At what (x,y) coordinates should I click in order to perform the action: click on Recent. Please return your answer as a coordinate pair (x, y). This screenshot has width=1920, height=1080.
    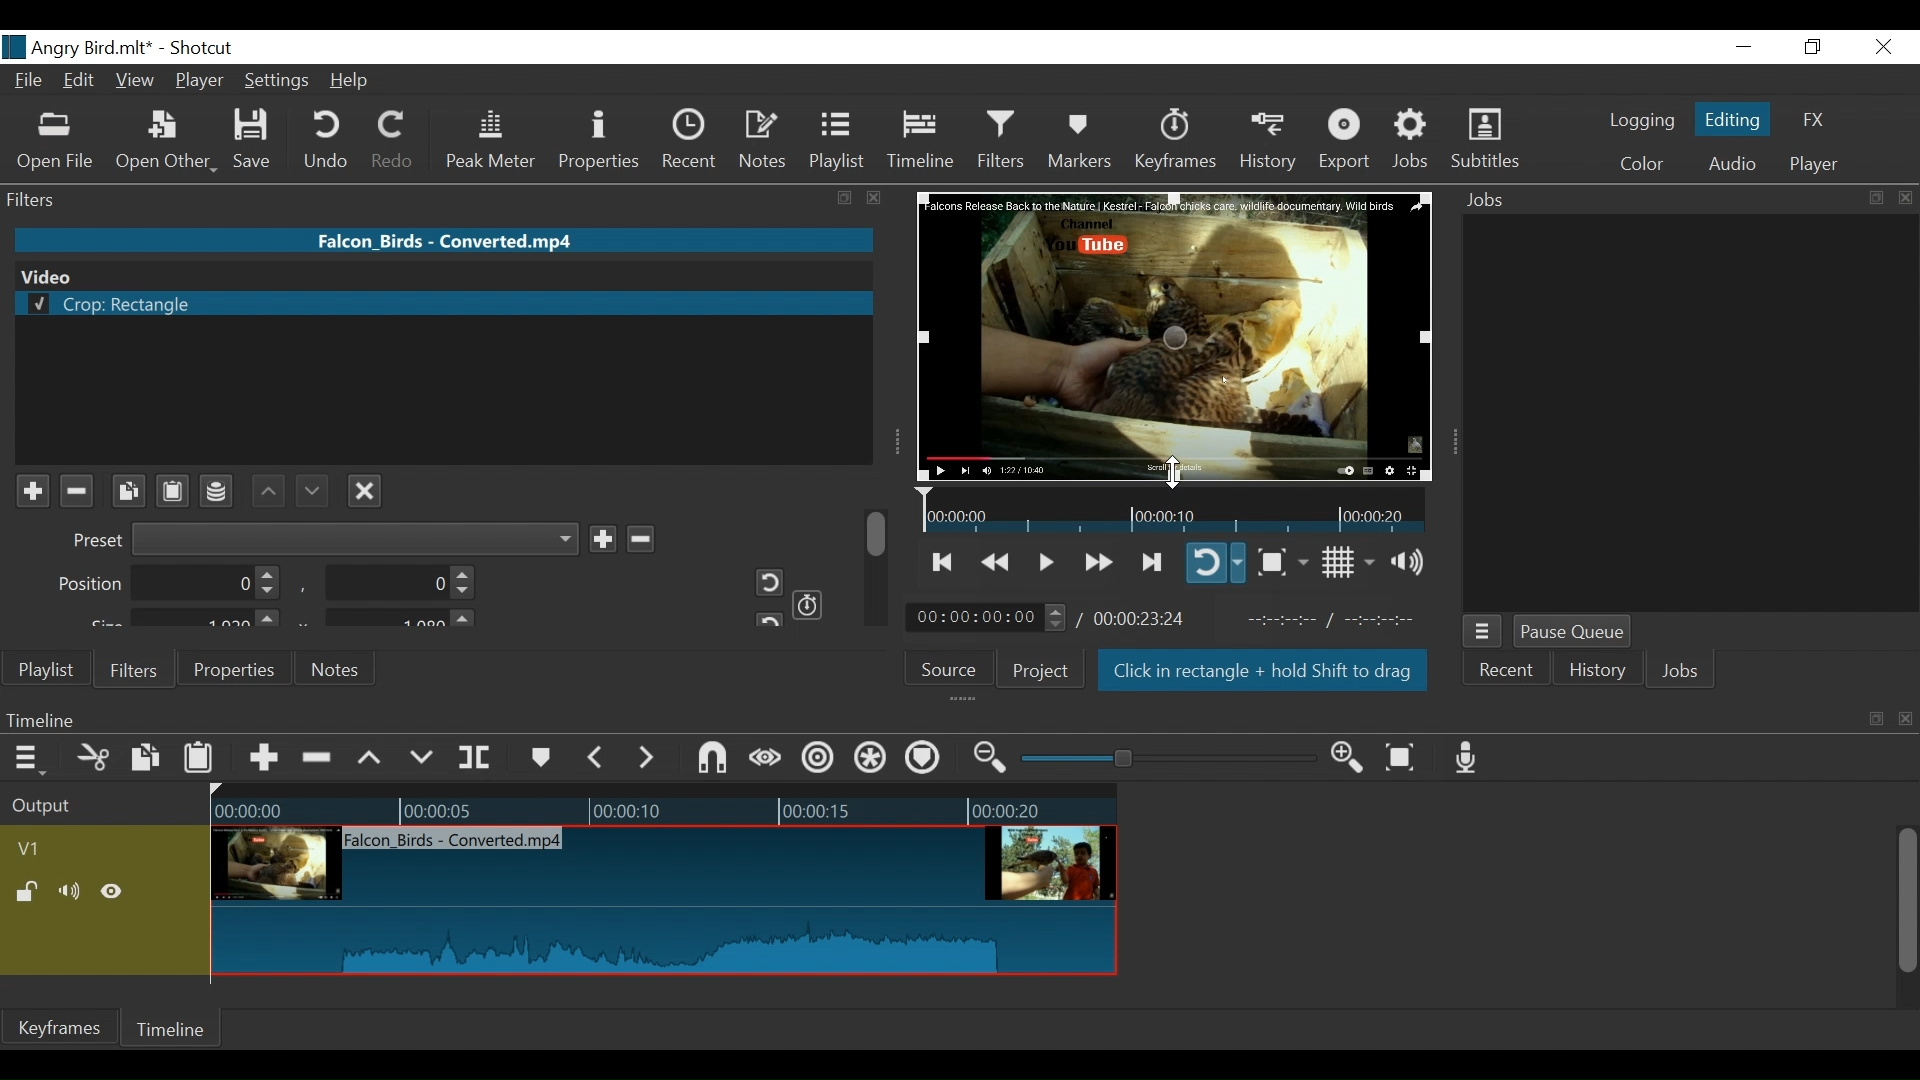
    Looking at the image, I should click on (694, 140).